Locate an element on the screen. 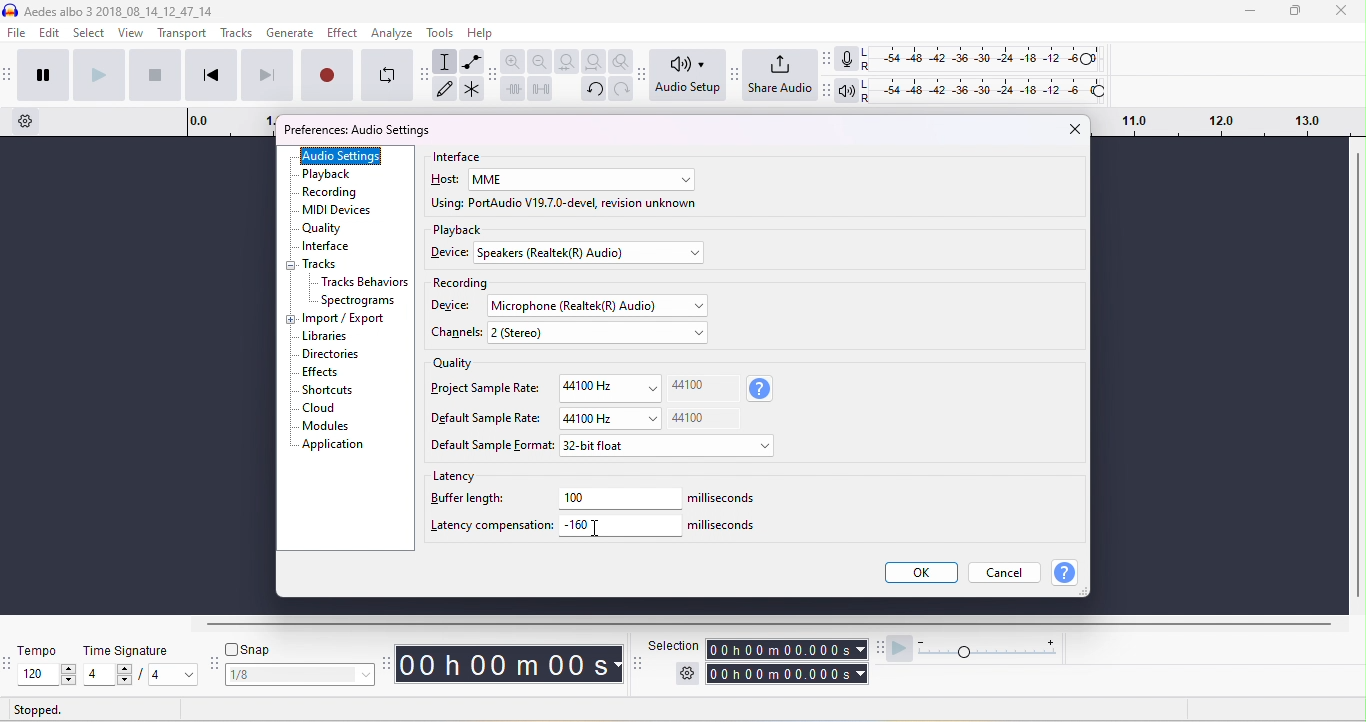 The image size is (1366, 722). shortcuts is located at coordinates (327, 390).